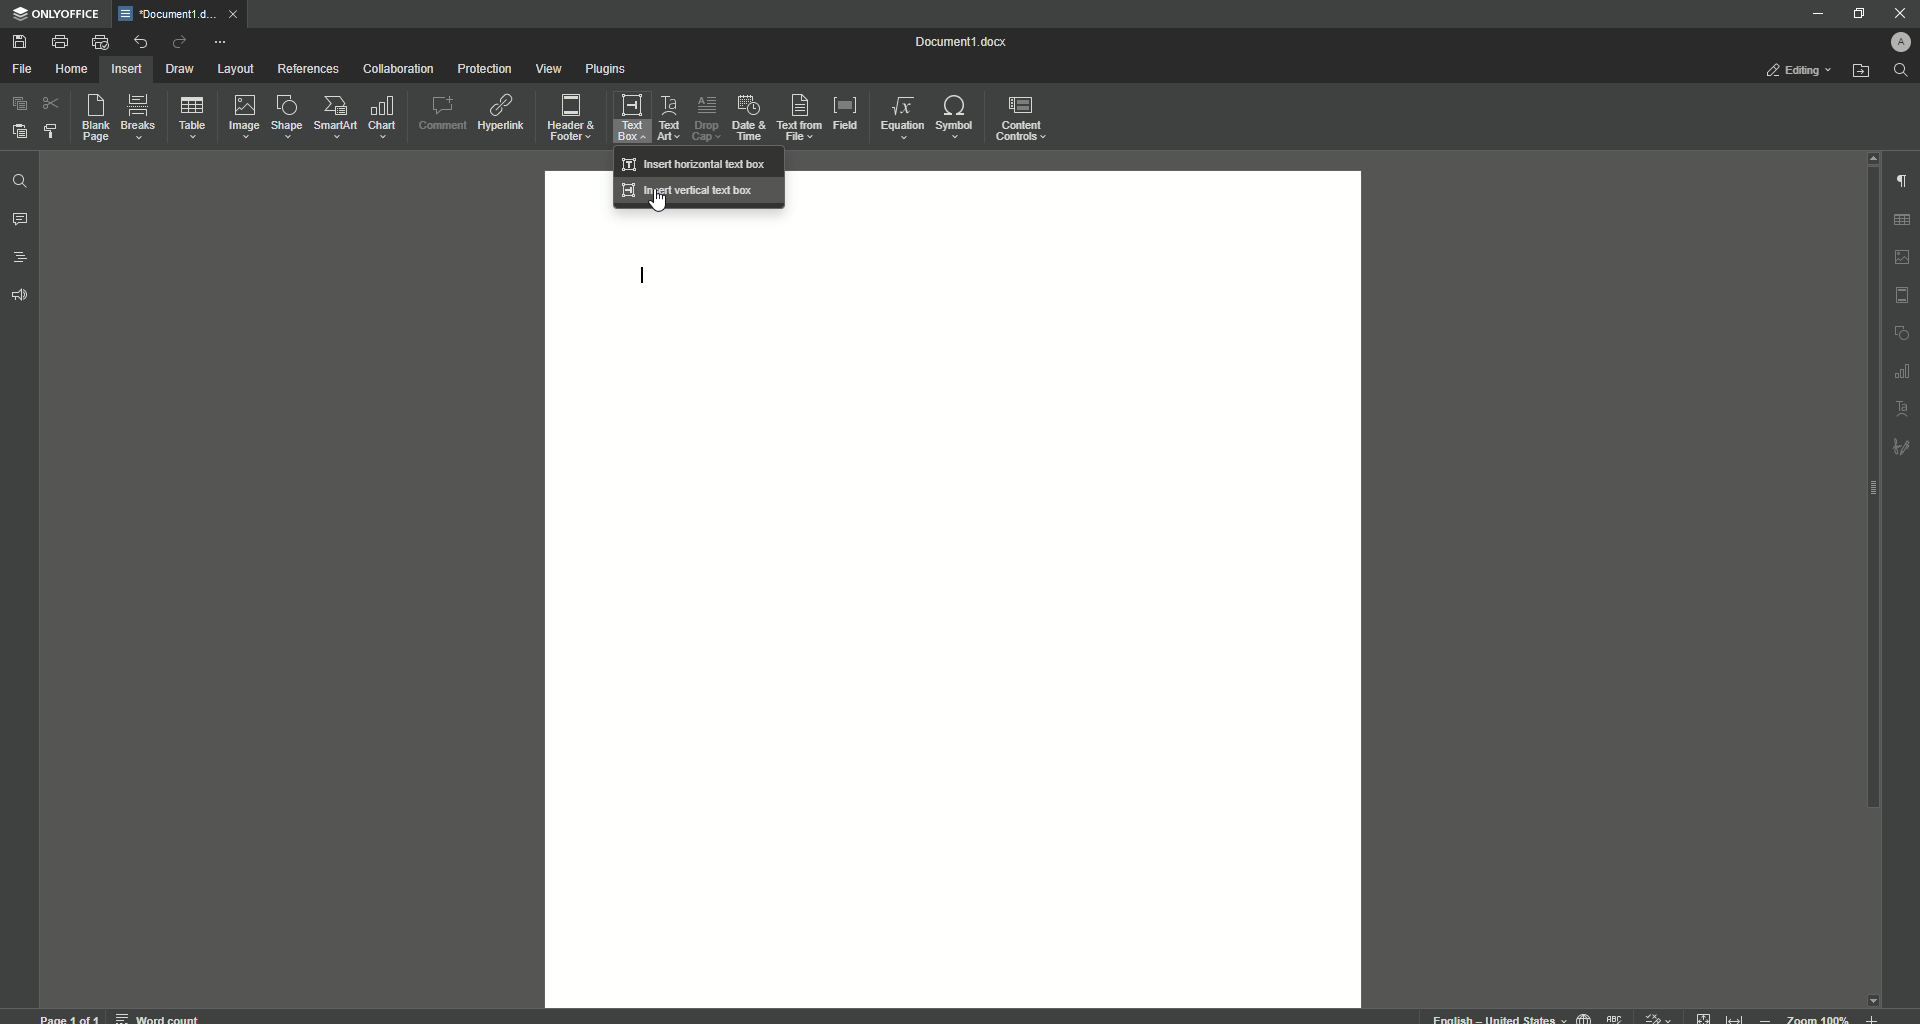 This screenshot has height=1024, width=1920. What do you see at coordinates (1867, 501) in the screenshot?
I see `Scroll` at bounding box center [1867, 501].